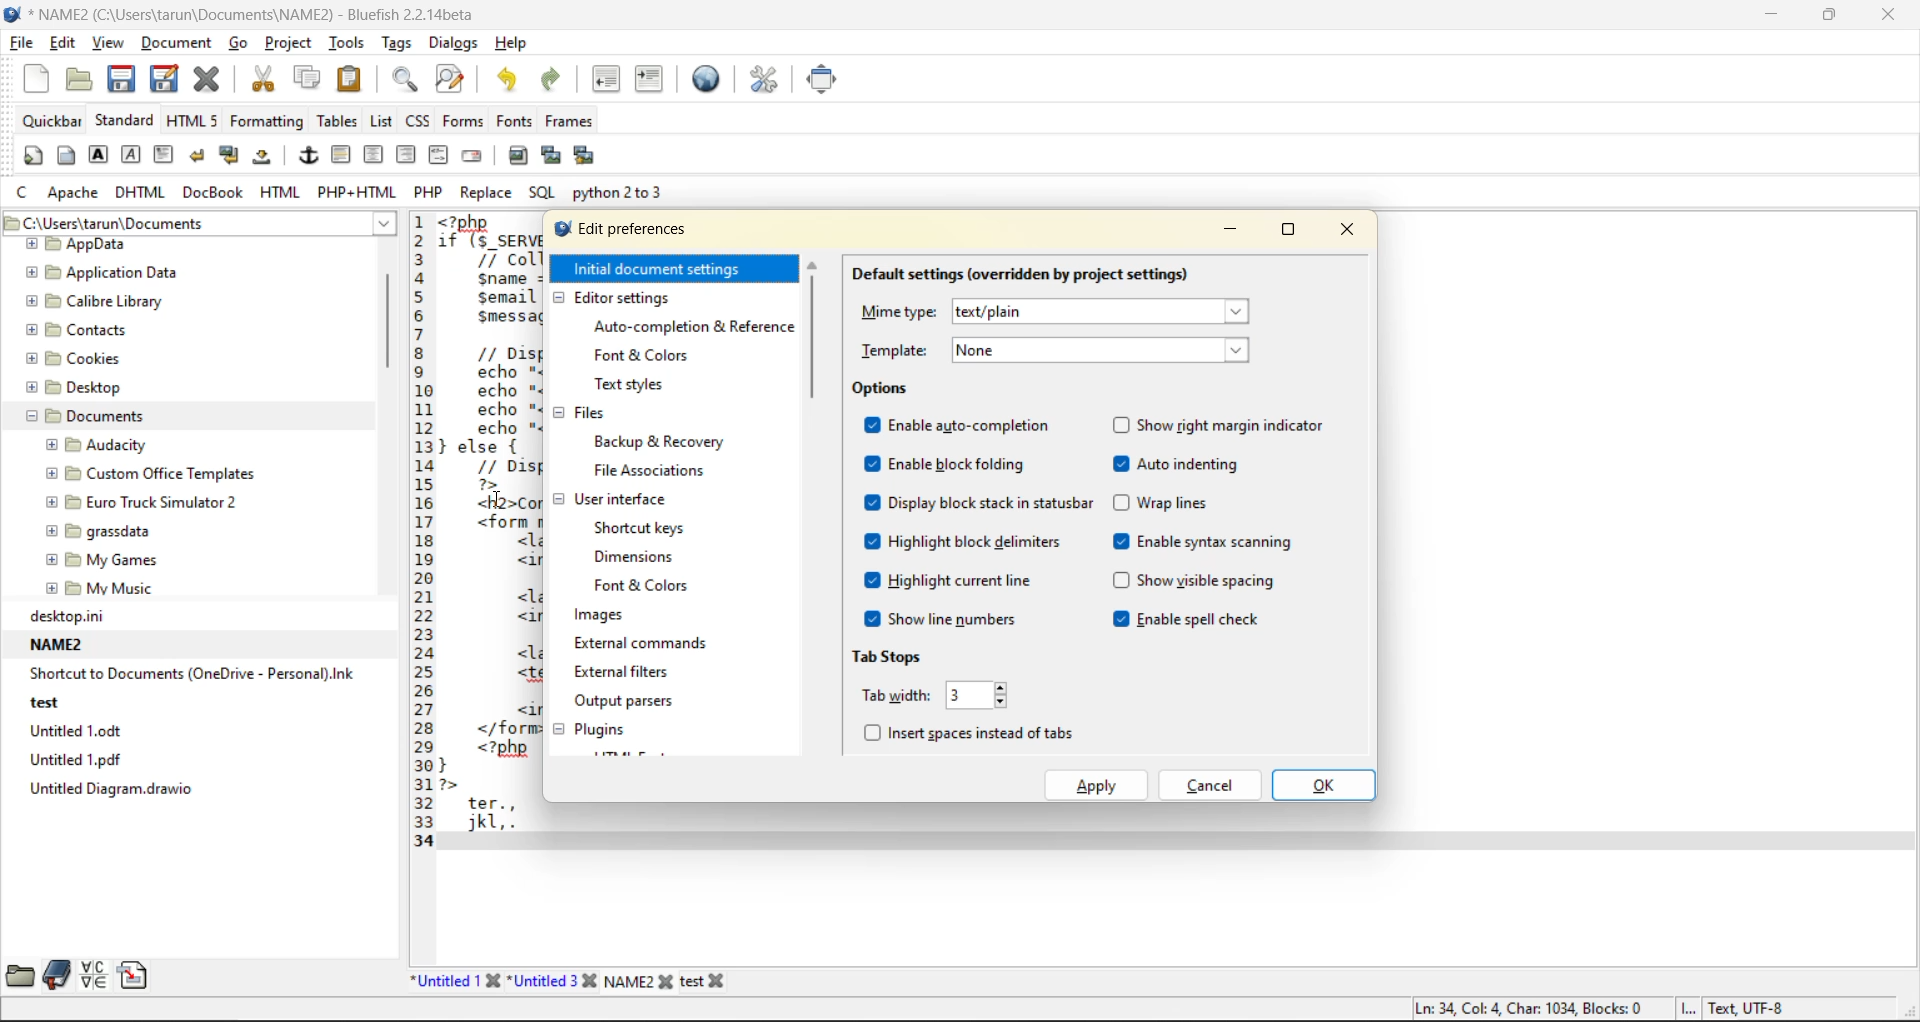  Describe the element at coordinates (514, 46) in the screenshot. I see `help` at that location.